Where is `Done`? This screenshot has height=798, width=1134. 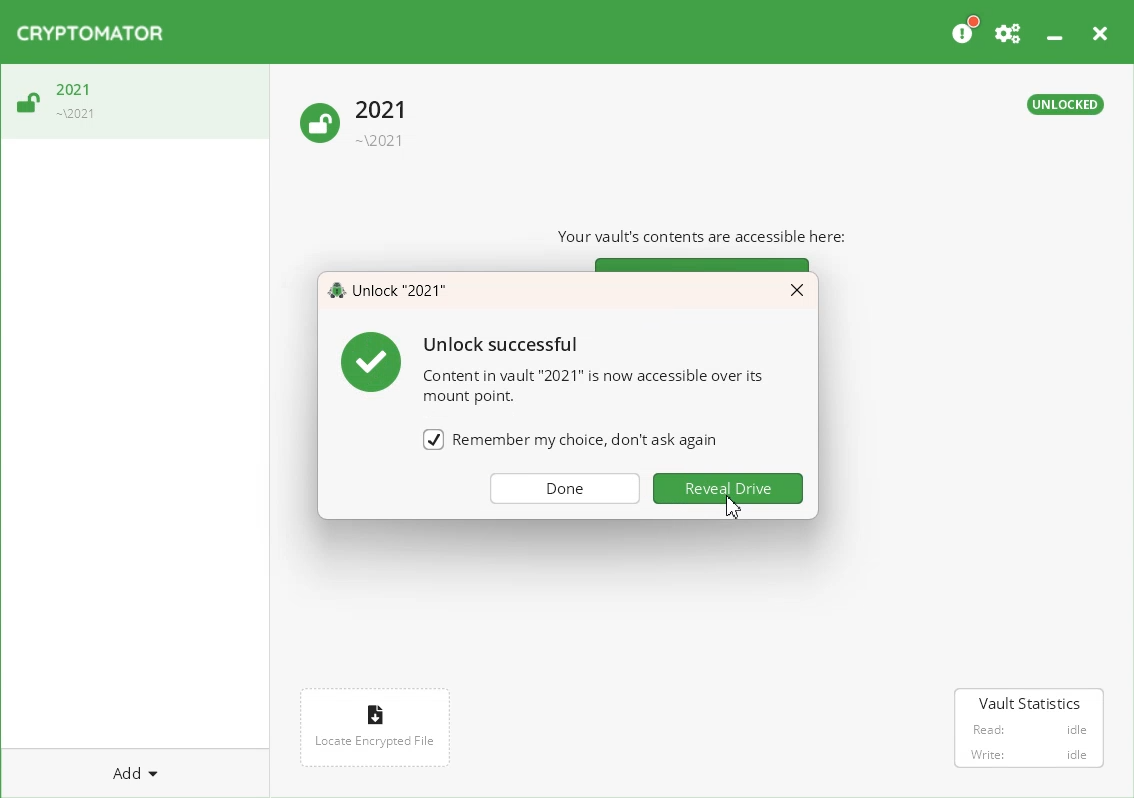 Done is located at coordinates (566, 489).